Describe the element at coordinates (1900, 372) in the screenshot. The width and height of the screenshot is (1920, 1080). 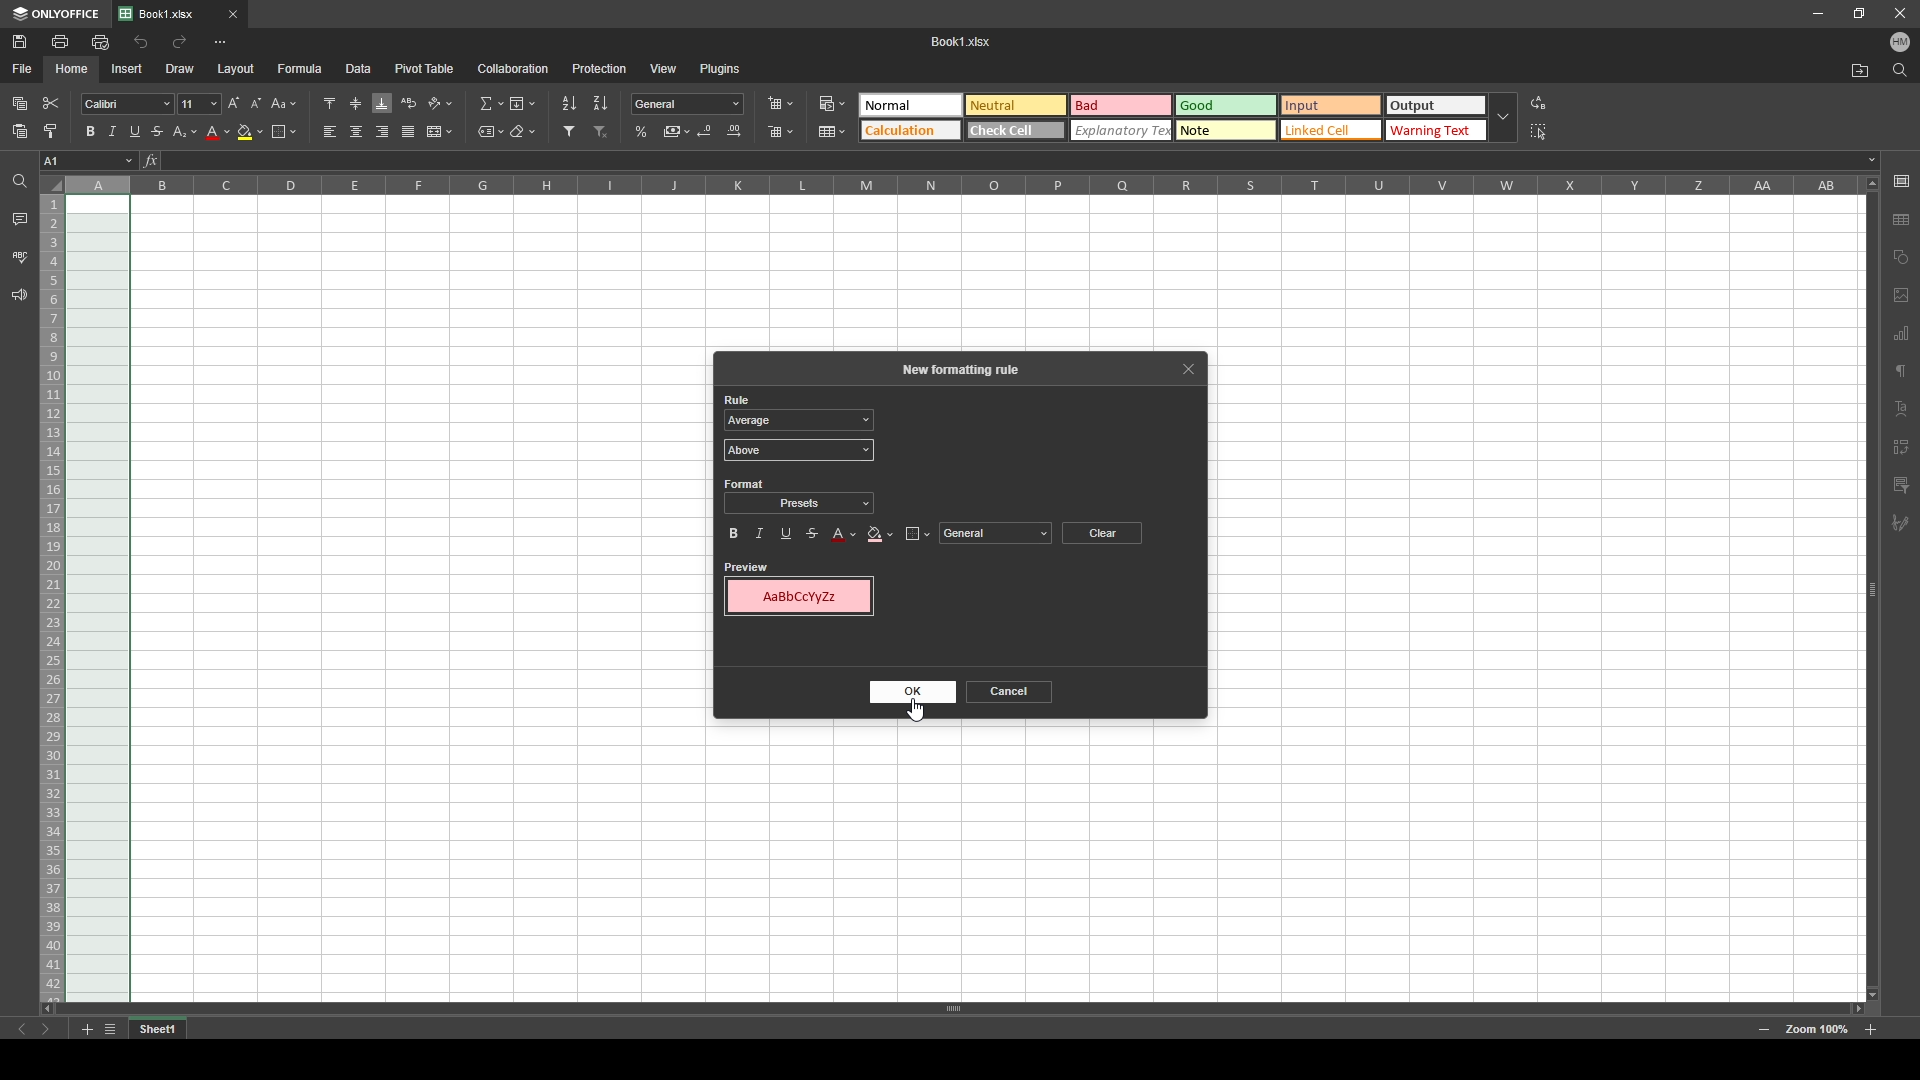
I see `paragraph` at that location.